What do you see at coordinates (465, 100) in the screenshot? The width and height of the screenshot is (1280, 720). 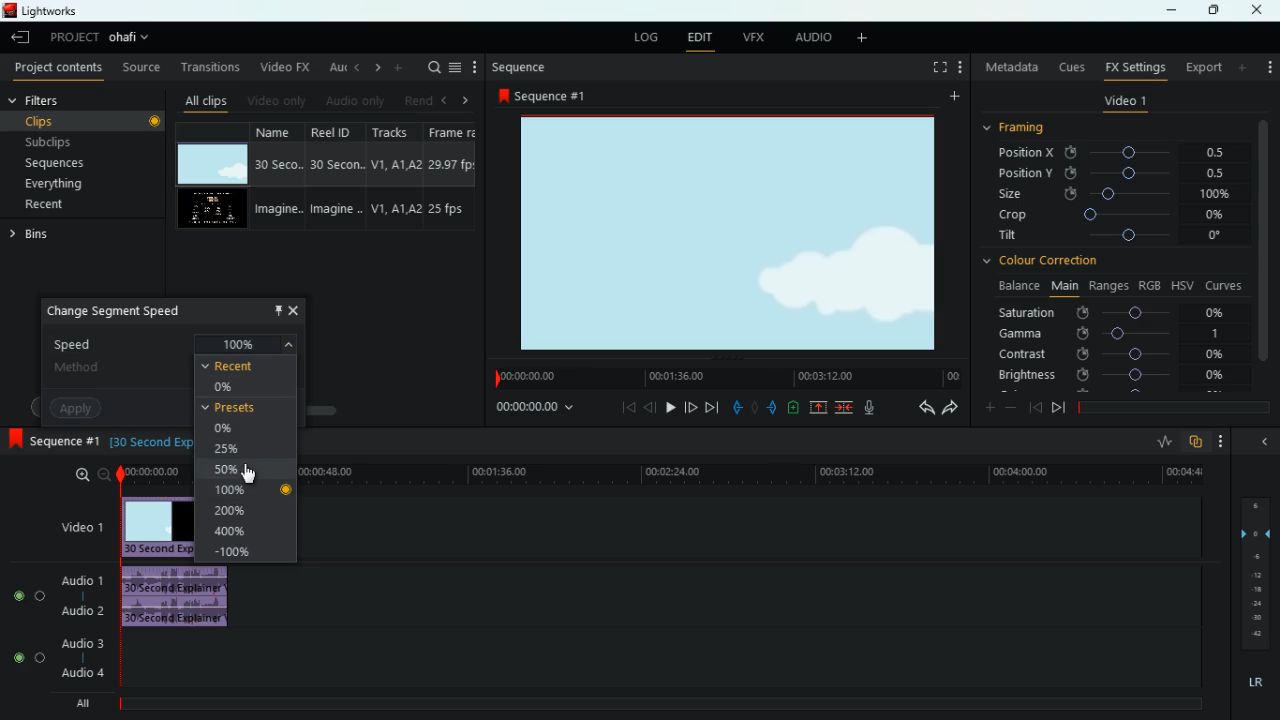 I see `right` at bounding box center [465, 100].